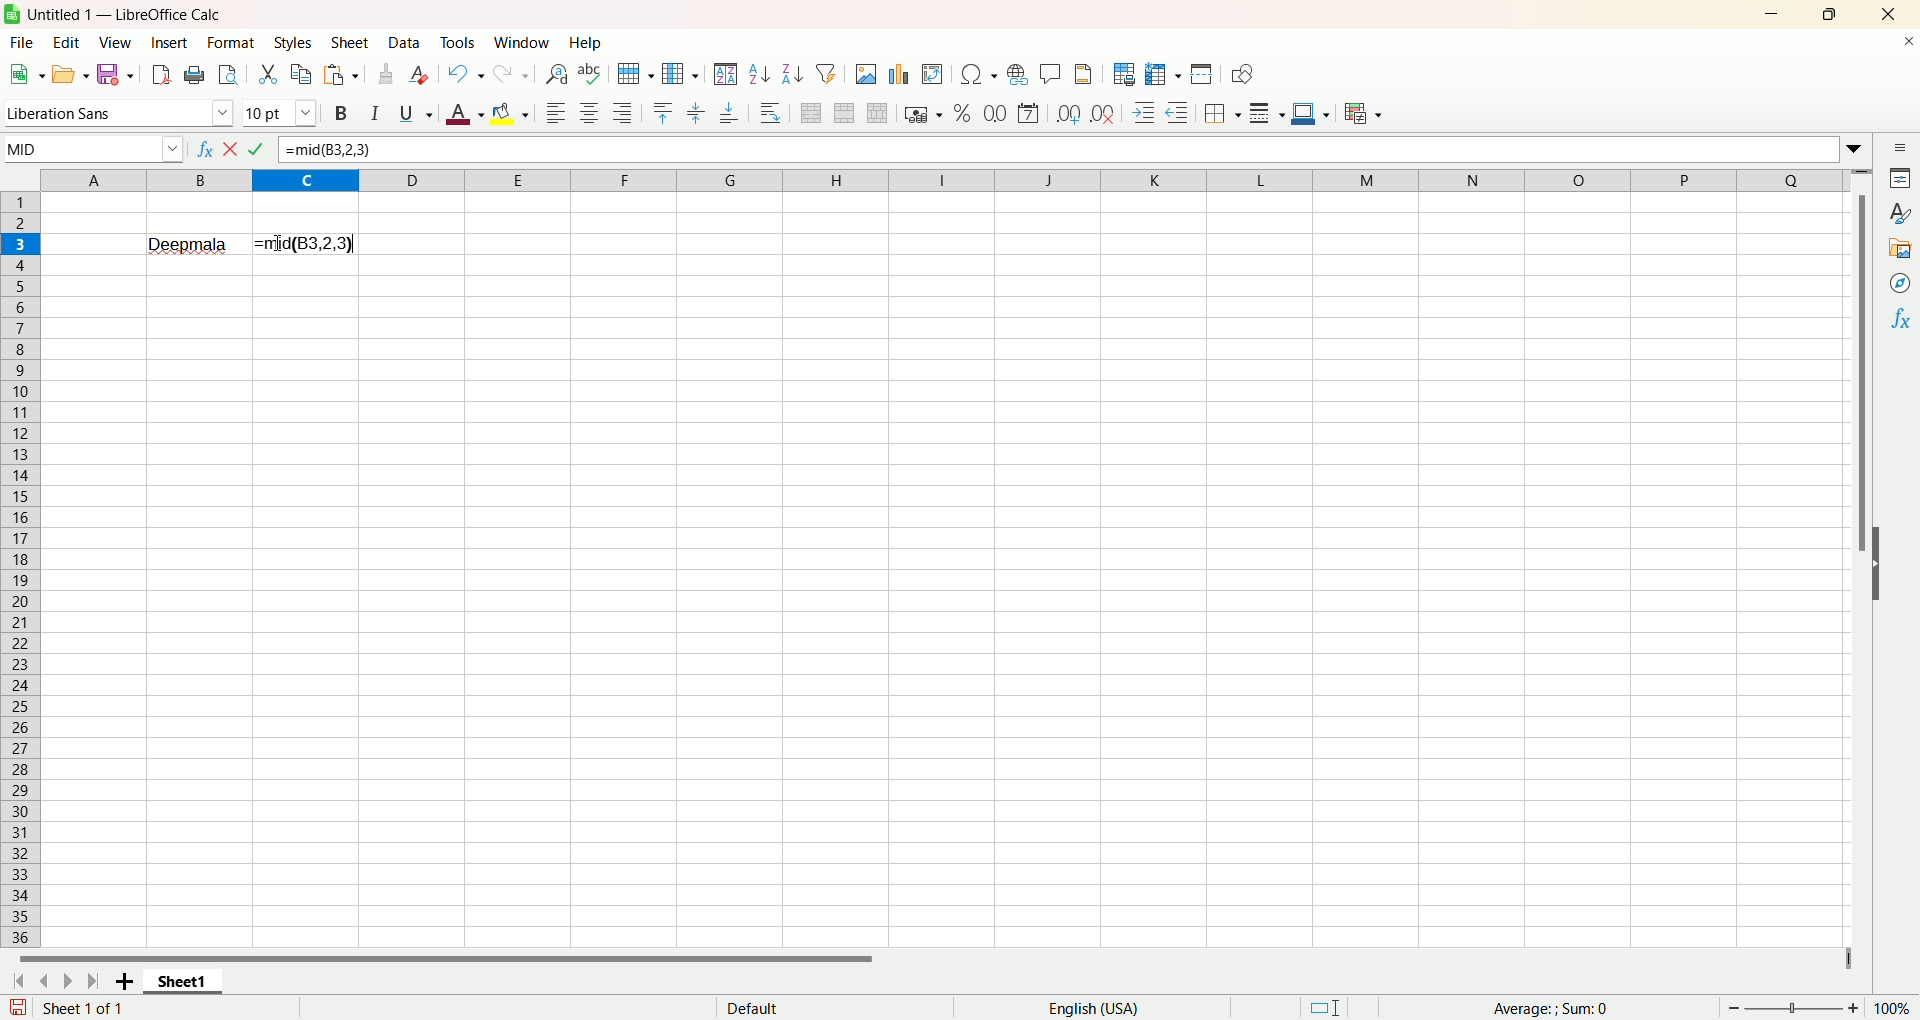 This screenshot has width=1920, height=1020. Describe the element at coordinates (1900, 215) in the screenshot. I see `Styles` at that location.